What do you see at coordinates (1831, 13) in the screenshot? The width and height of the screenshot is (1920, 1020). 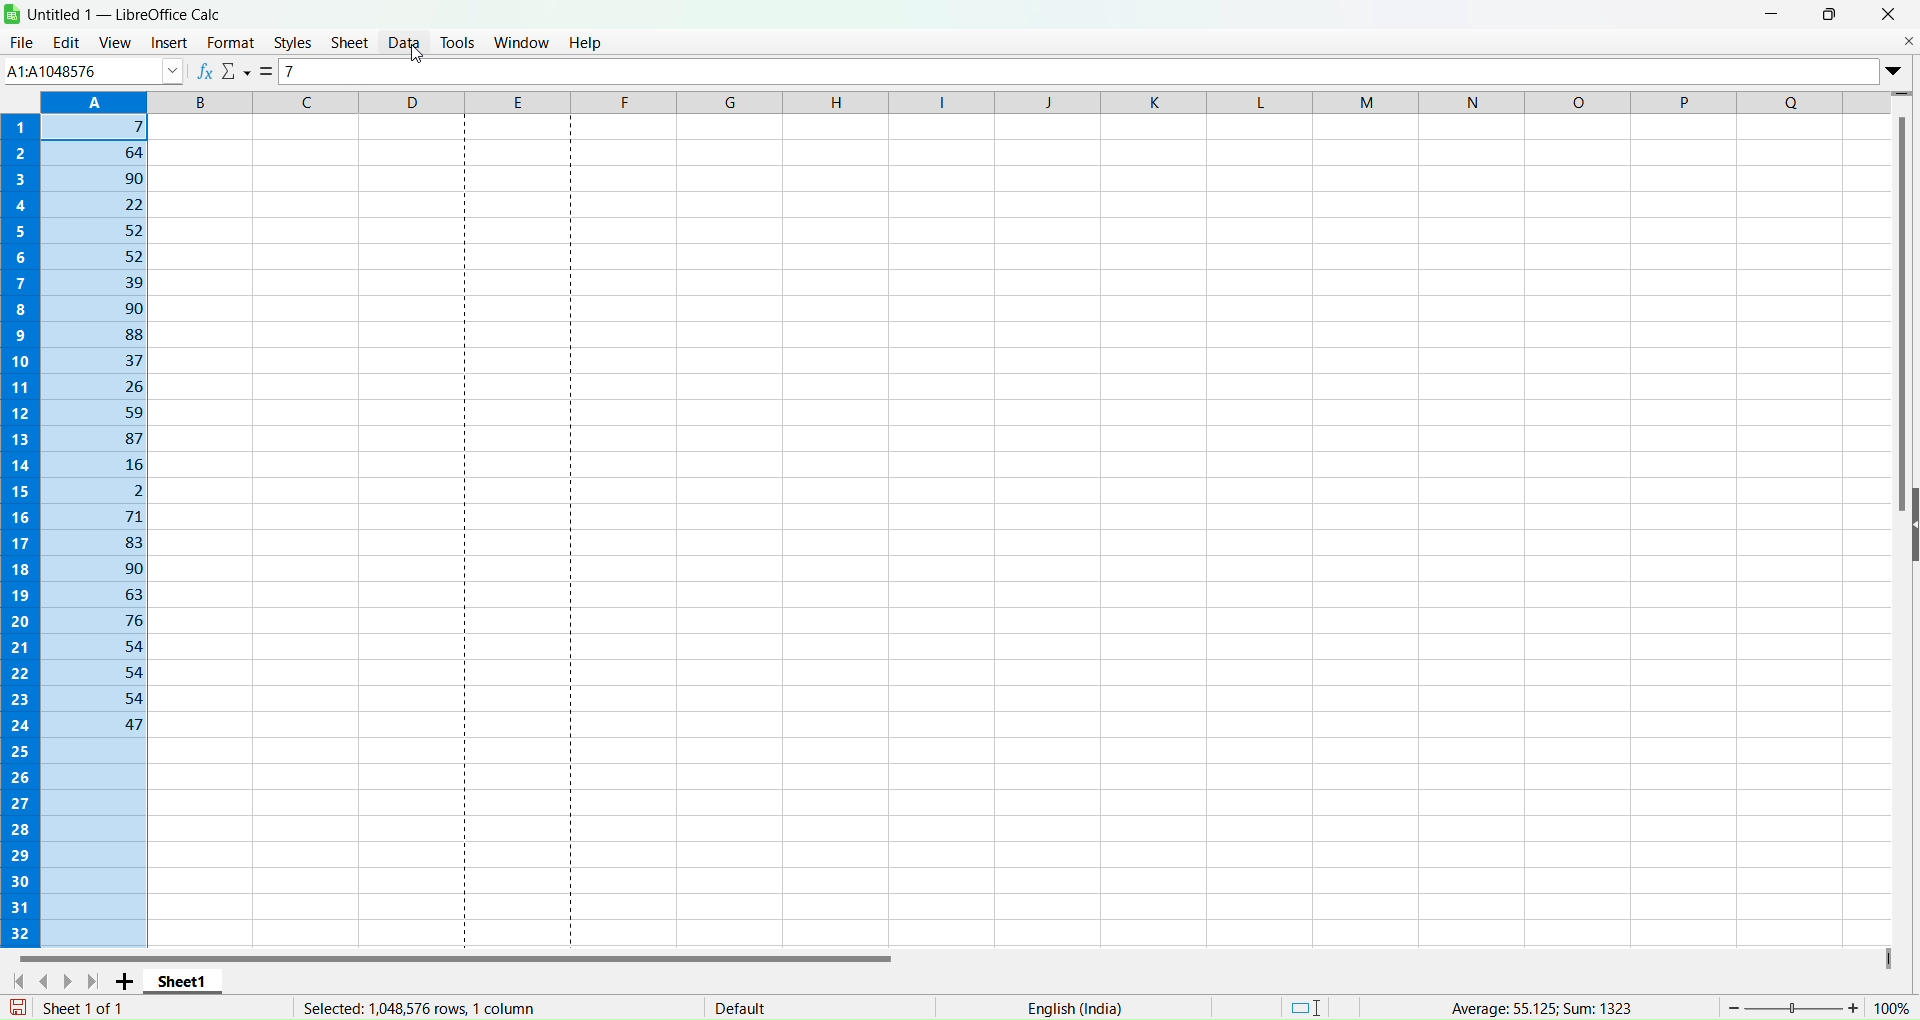 I see `Maximize` at bounding box center [1831, 13].